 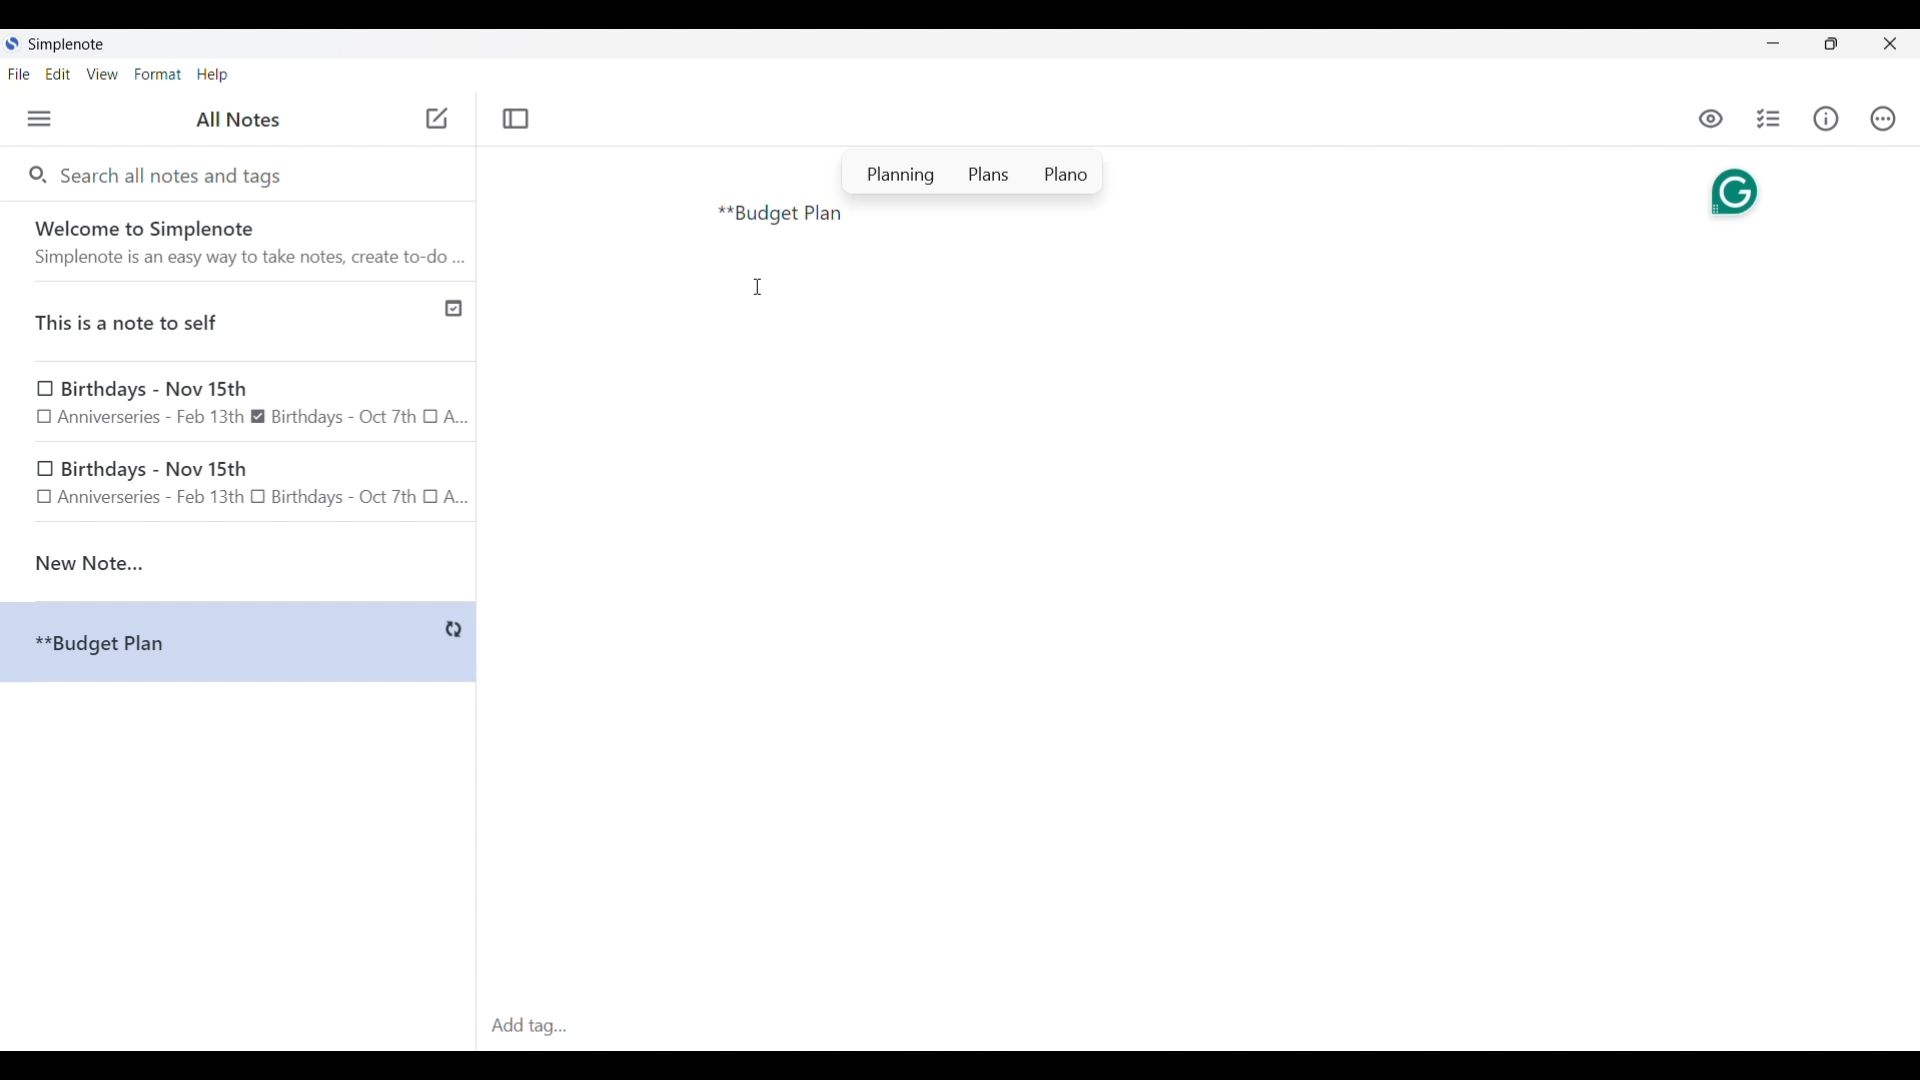 I want to click on Toggle focus mode, so click(x=515, y=119).